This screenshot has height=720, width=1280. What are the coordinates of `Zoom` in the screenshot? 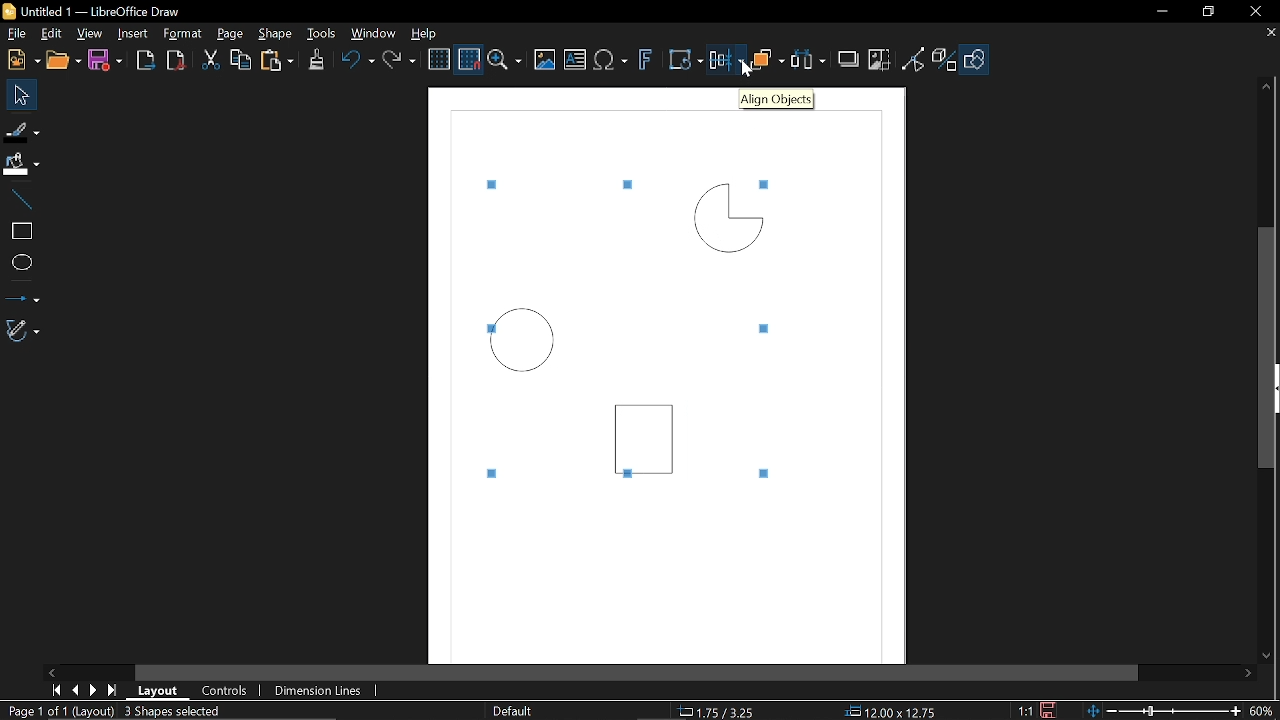 It's located at (506, 60).